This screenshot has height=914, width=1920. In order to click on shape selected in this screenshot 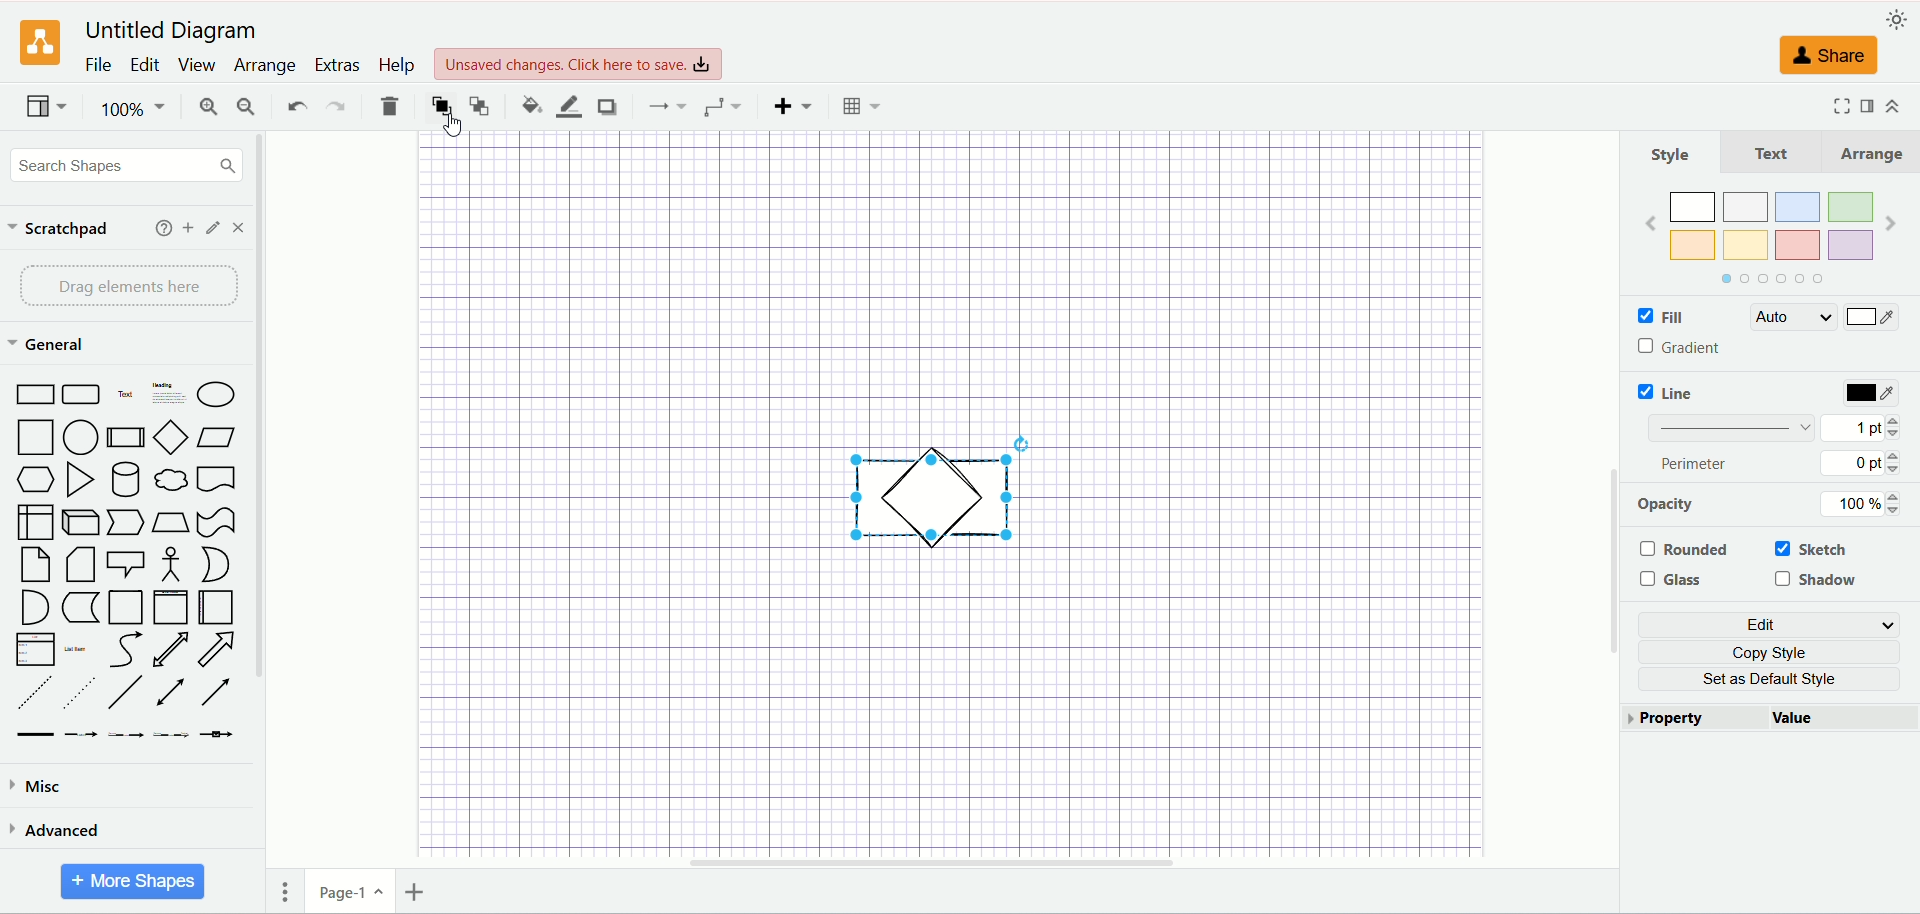, I will do `click(933, 490)`.